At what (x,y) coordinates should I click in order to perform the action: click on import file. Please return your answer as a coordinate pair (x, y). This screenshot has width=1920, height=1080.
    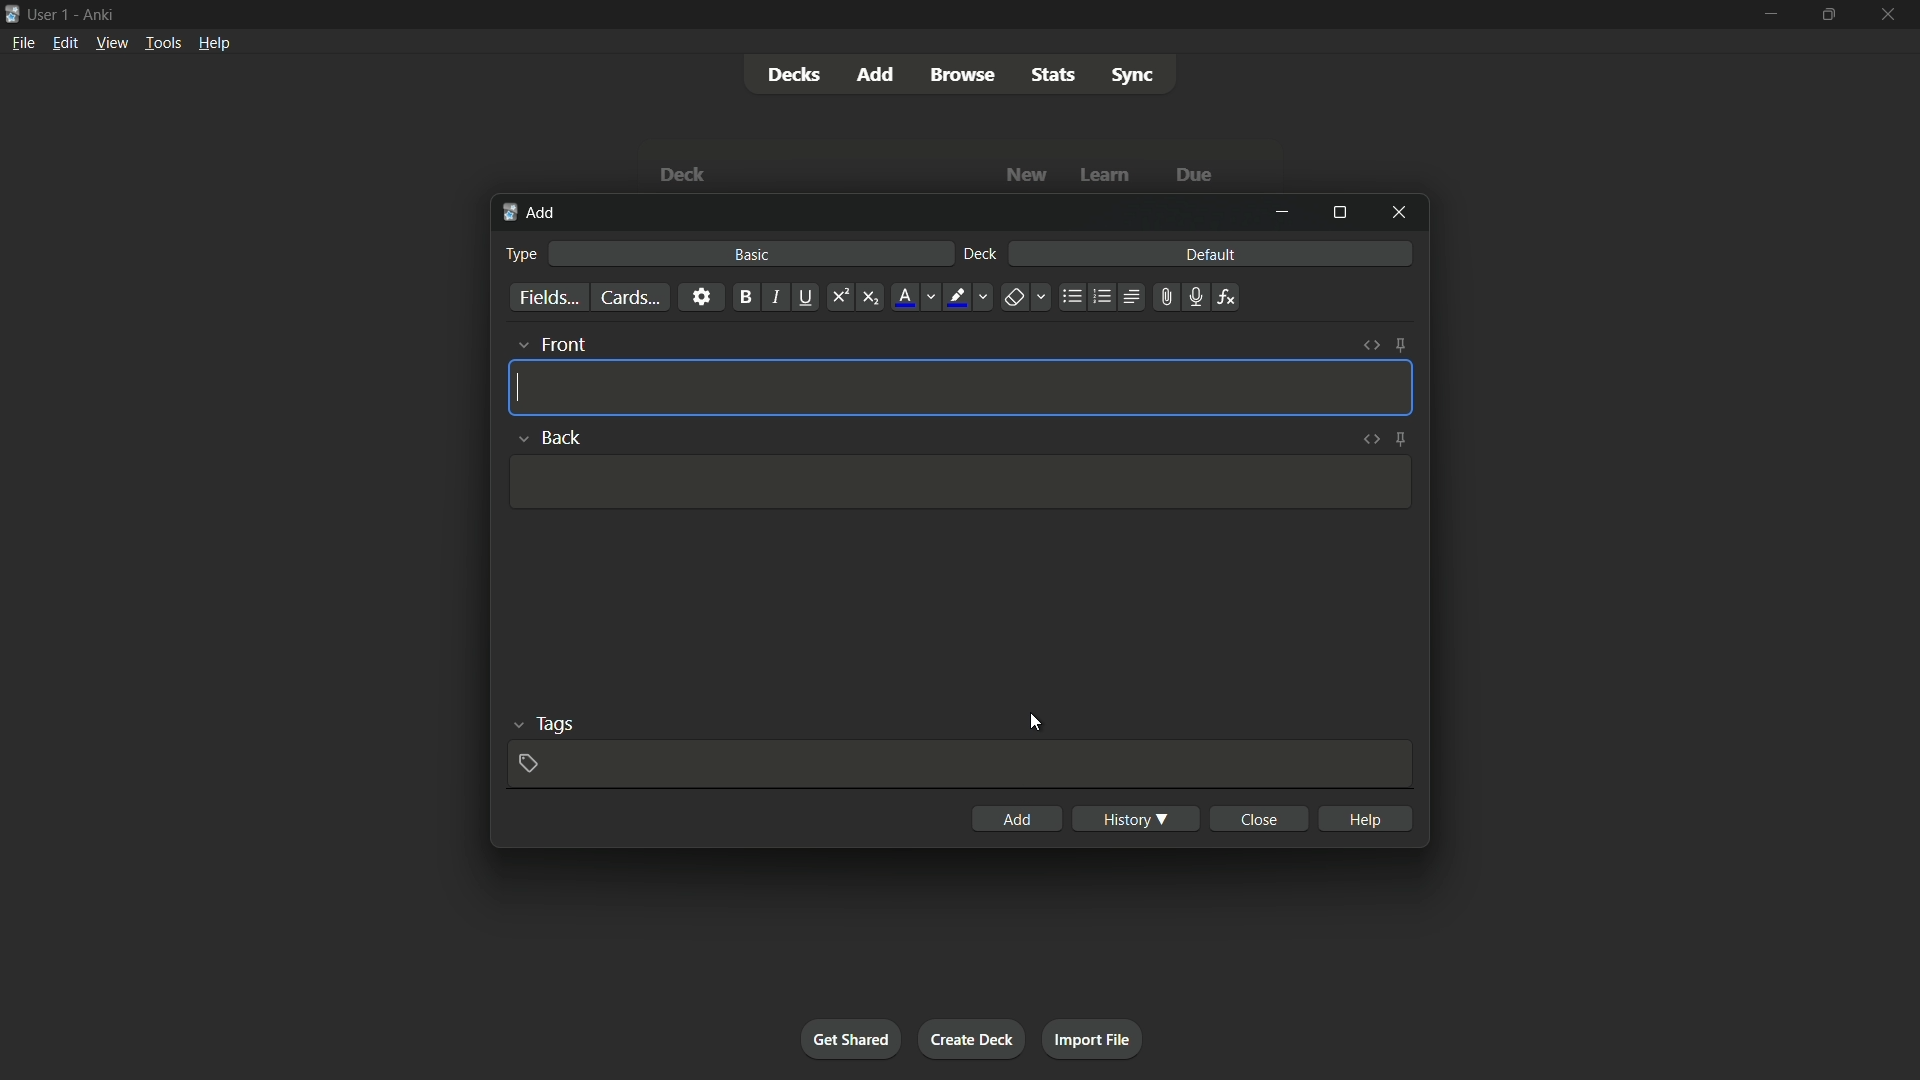
    Looking at the image, I should click on (1096, 1038).